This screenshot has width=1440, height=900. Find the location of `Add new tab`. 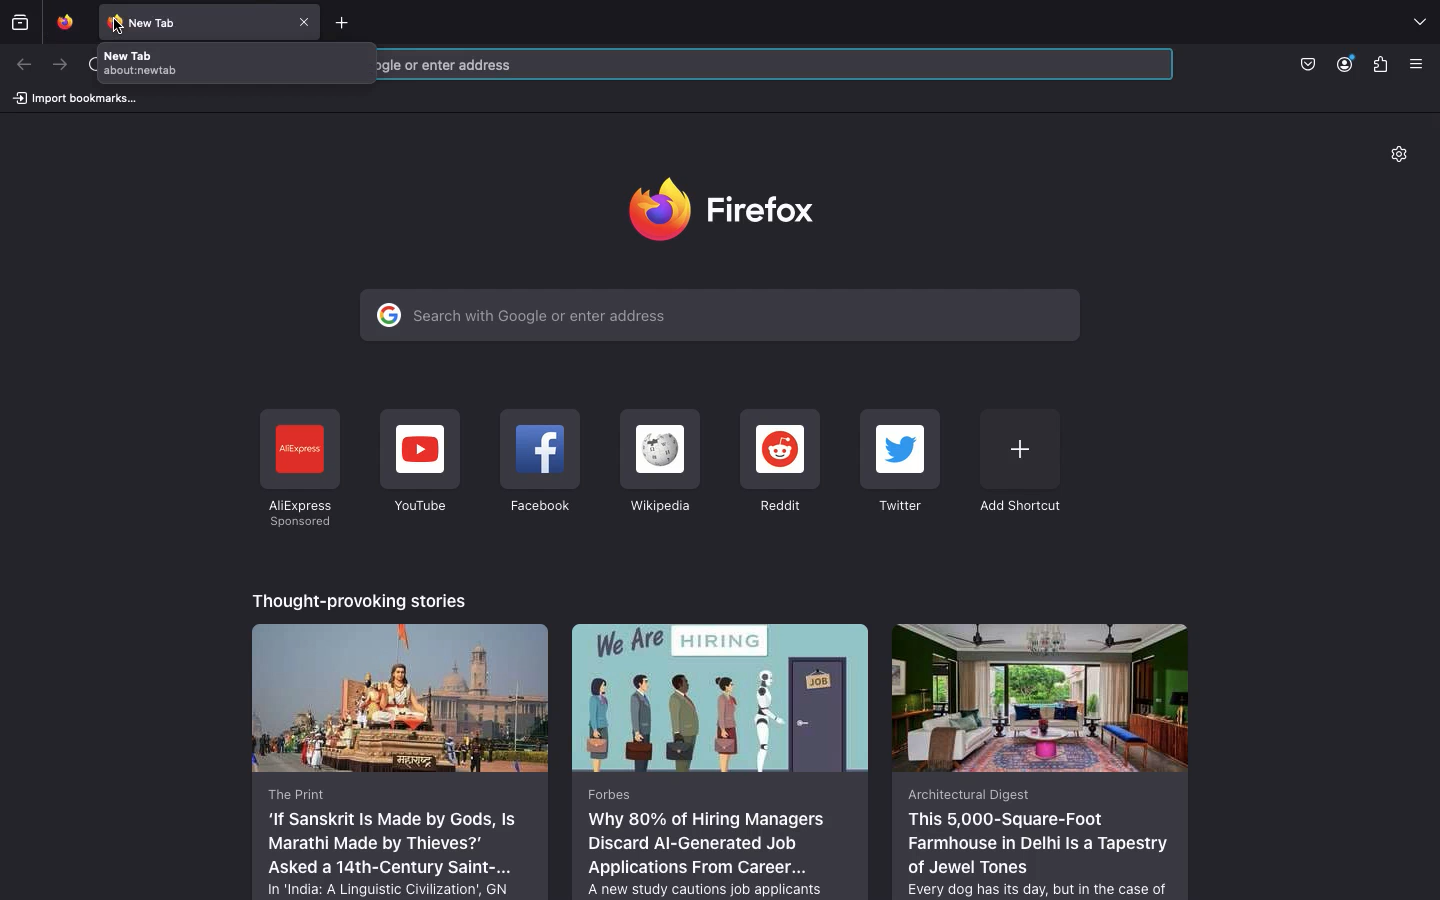

Add new tab is located at coordinates (346, 21).